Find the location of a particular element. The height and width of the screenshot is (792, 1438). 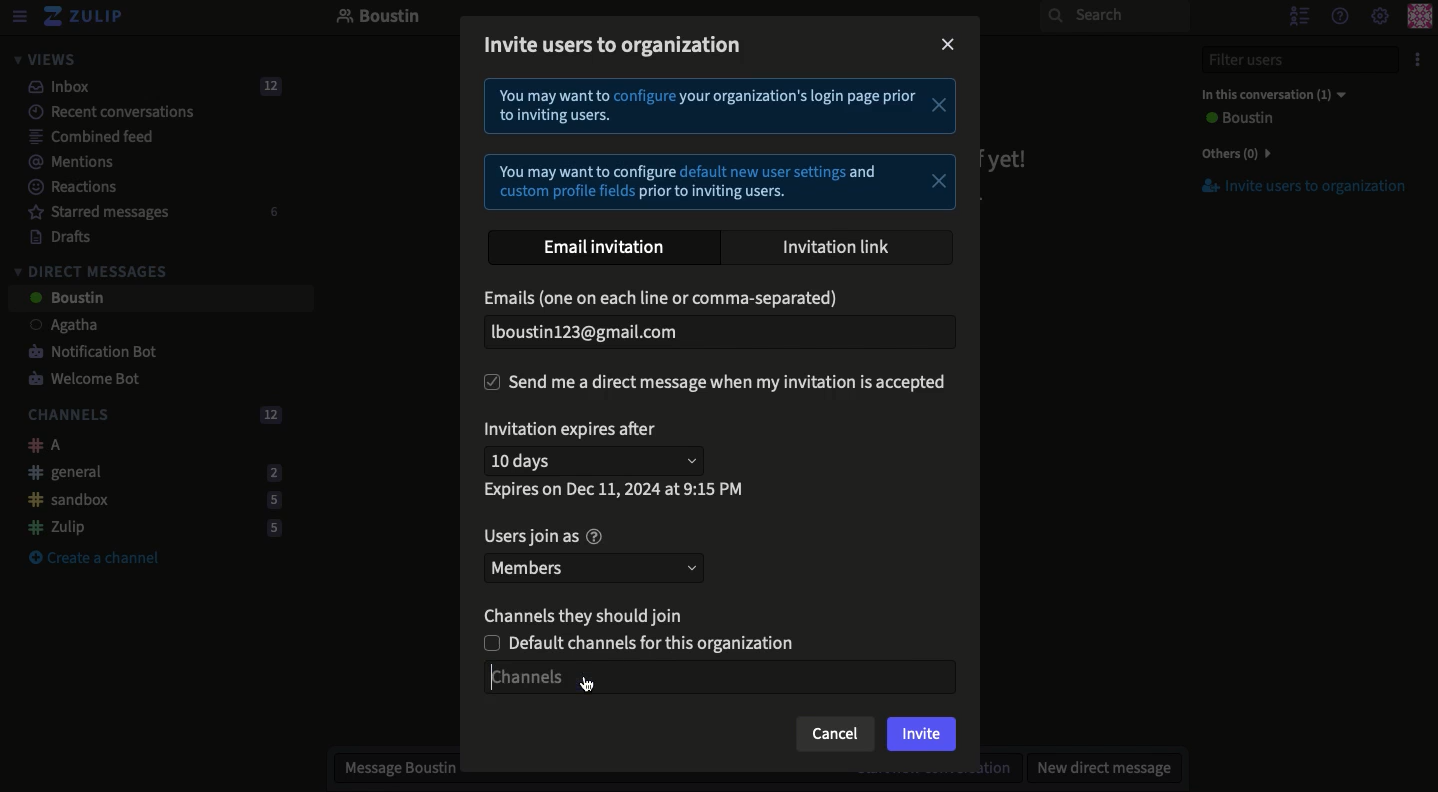

Channels they should join is located at coordinates (590, 613).